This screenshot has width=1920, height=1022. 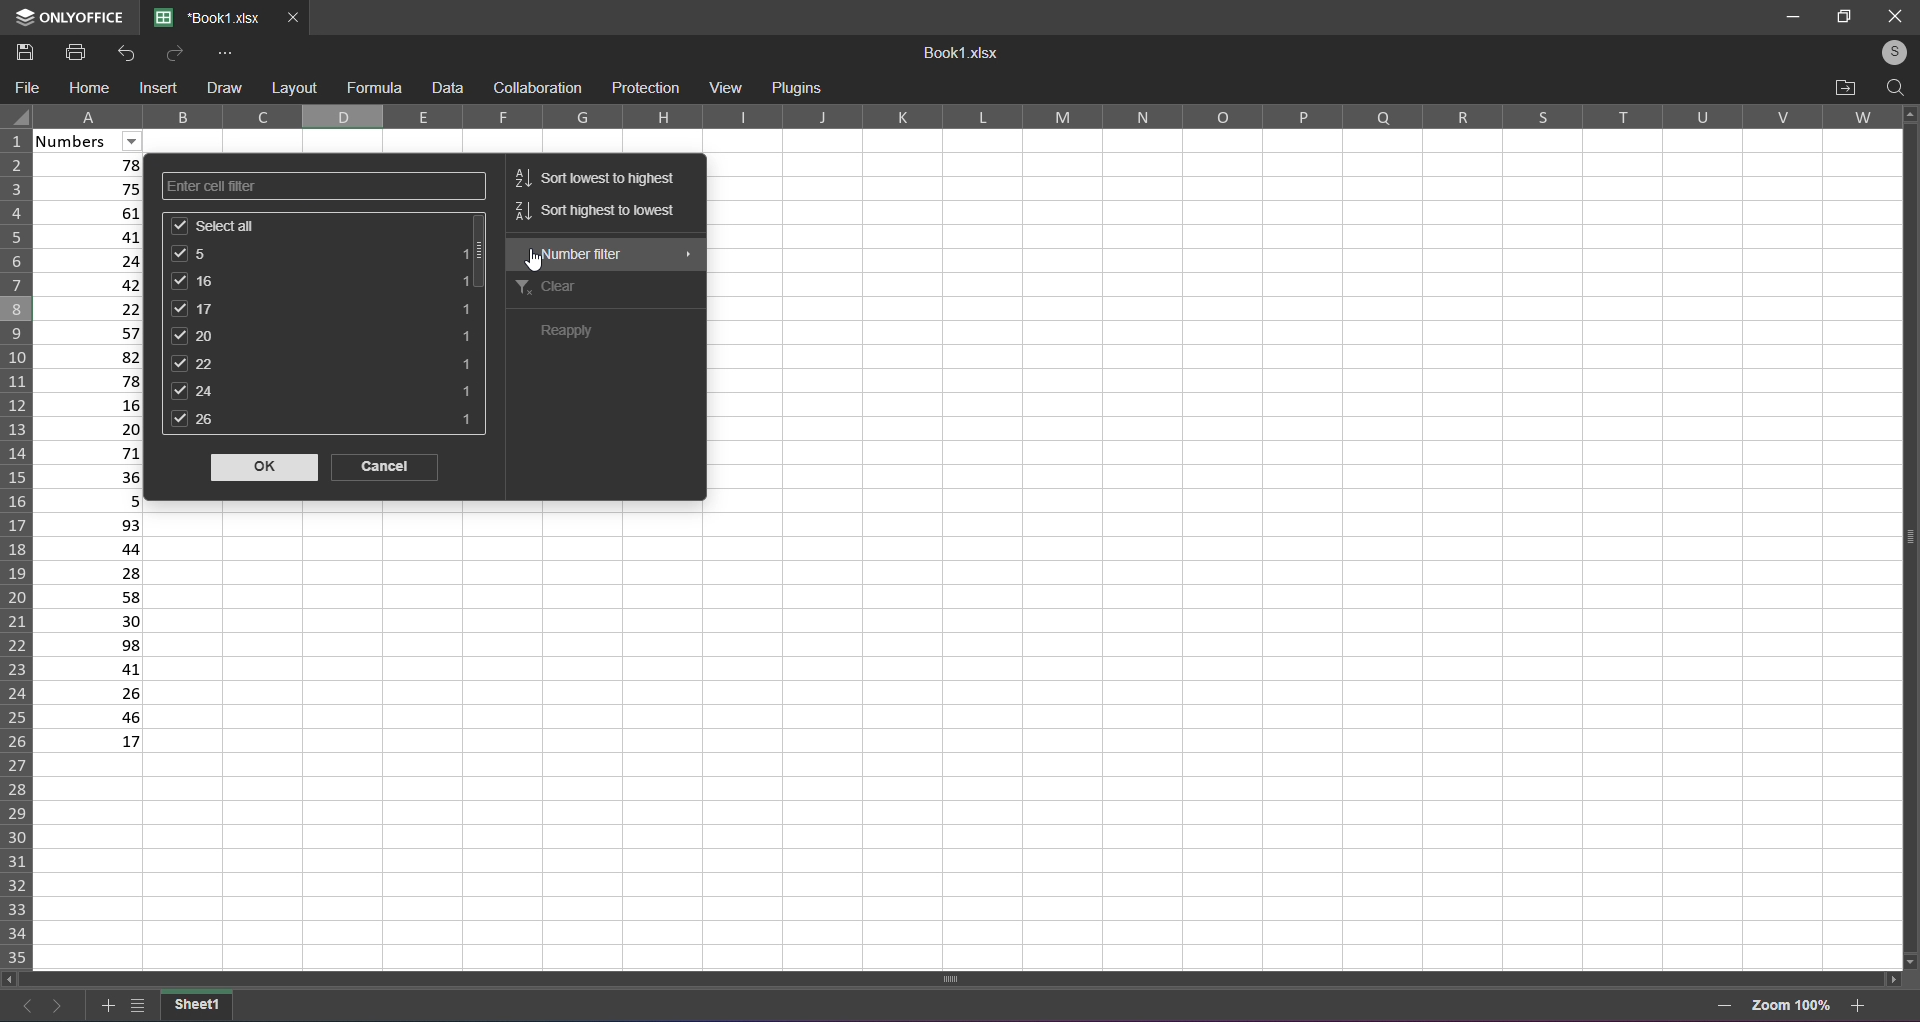 I want to click on Zoom in, so click(x=1860, y=1004).